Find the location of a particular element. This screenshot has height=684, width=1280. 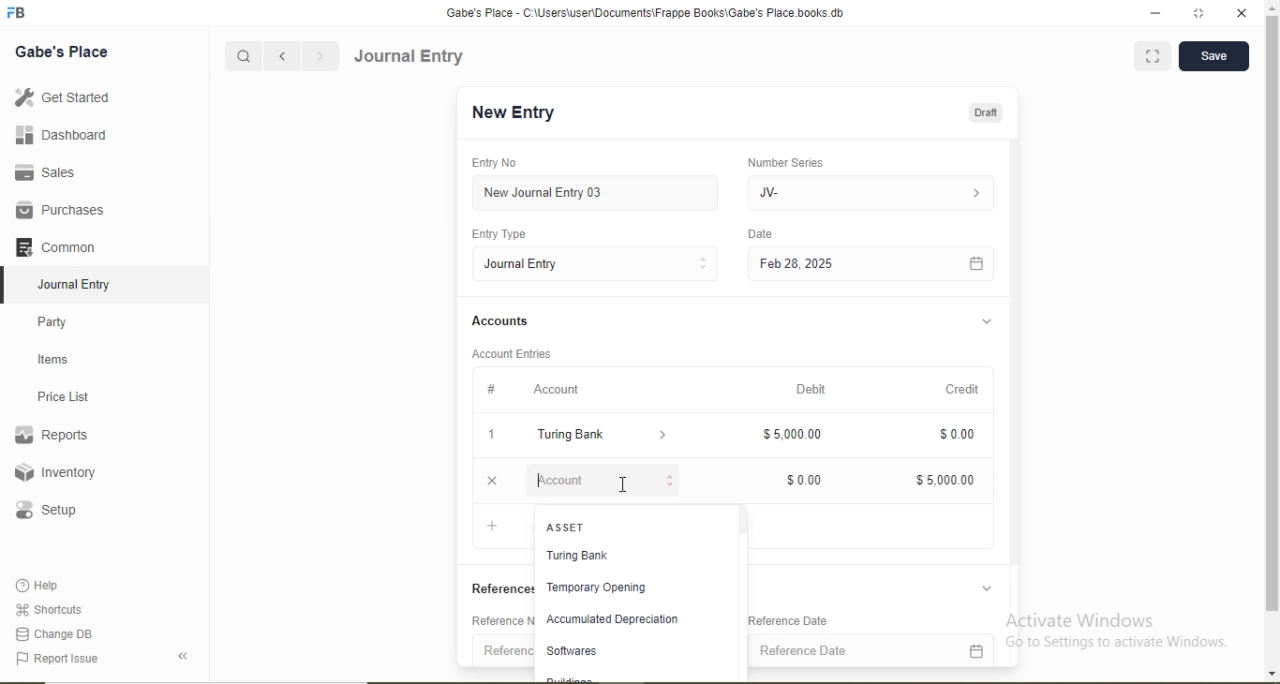

$0.00 is located at coordinates (962, 434).